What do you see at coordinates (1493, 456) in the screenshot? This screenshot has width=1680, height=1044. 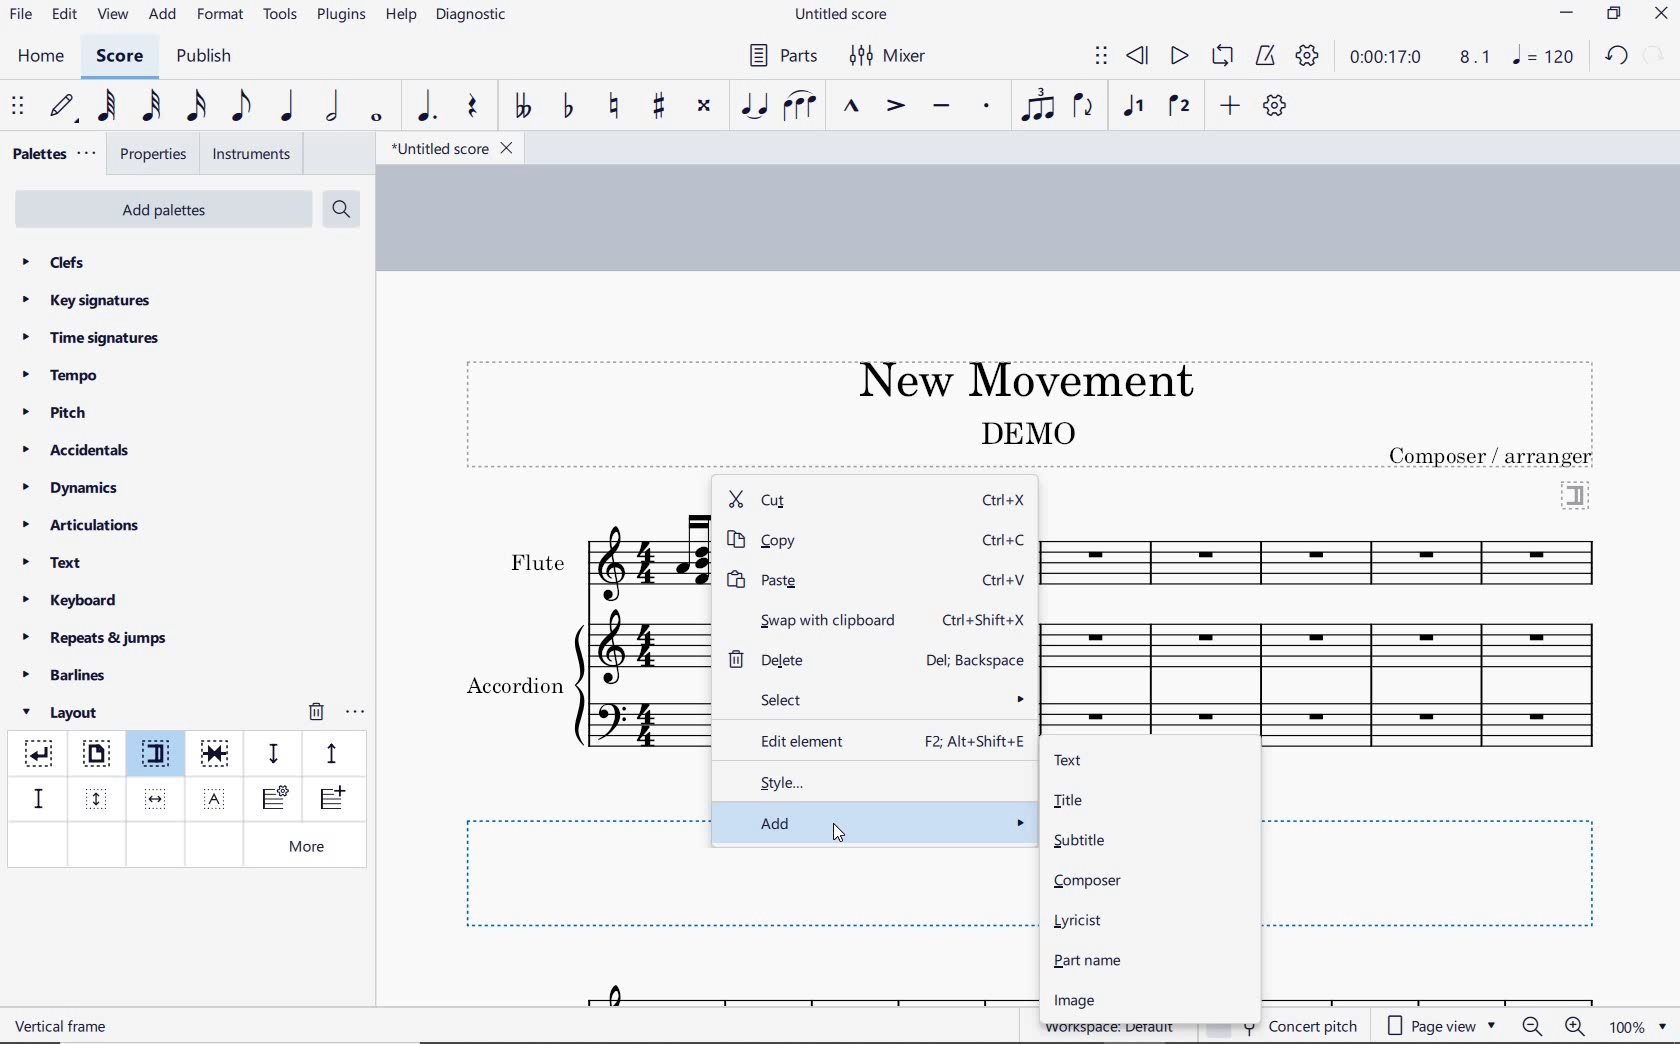 I see `text` at bounding box center [1493, 456].